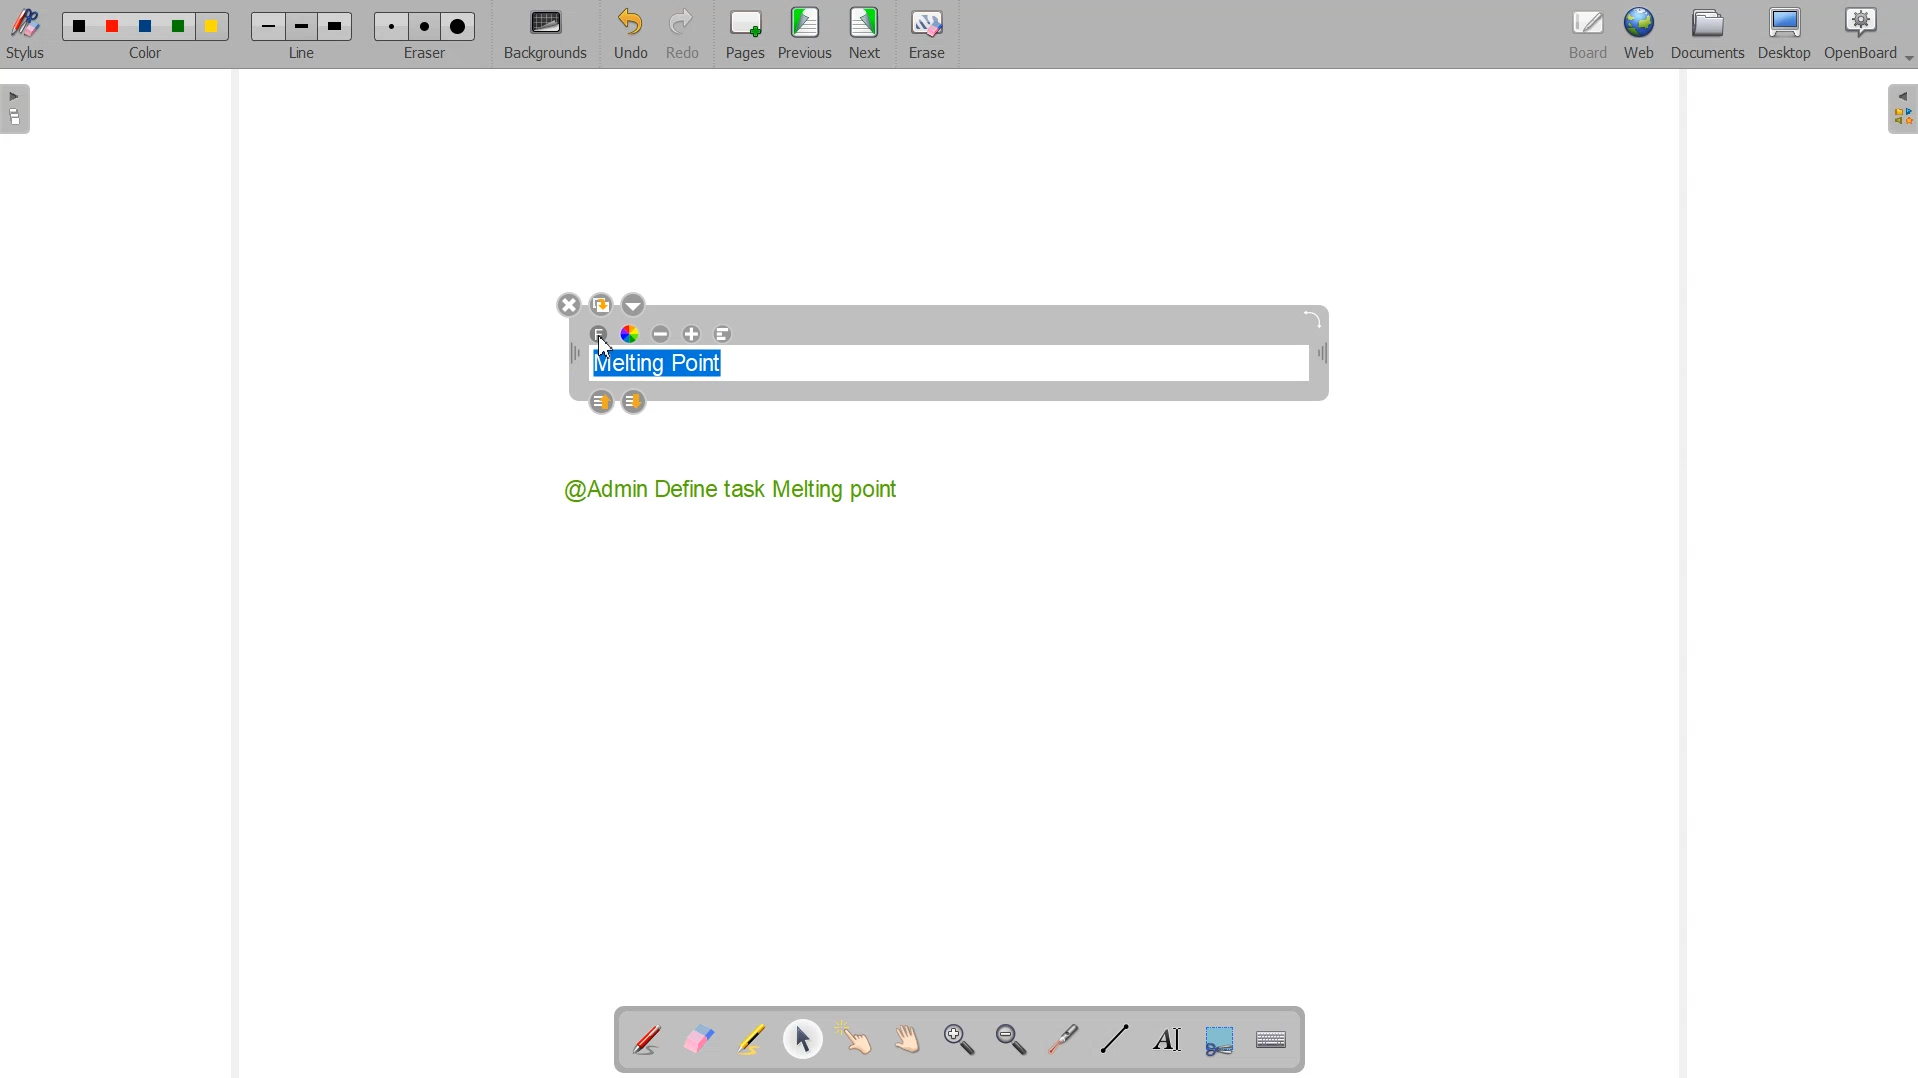  What do you see at coordinates (662, 335) in the screenshot?
I see `Minimize text size` at bounding box center [662, 335].